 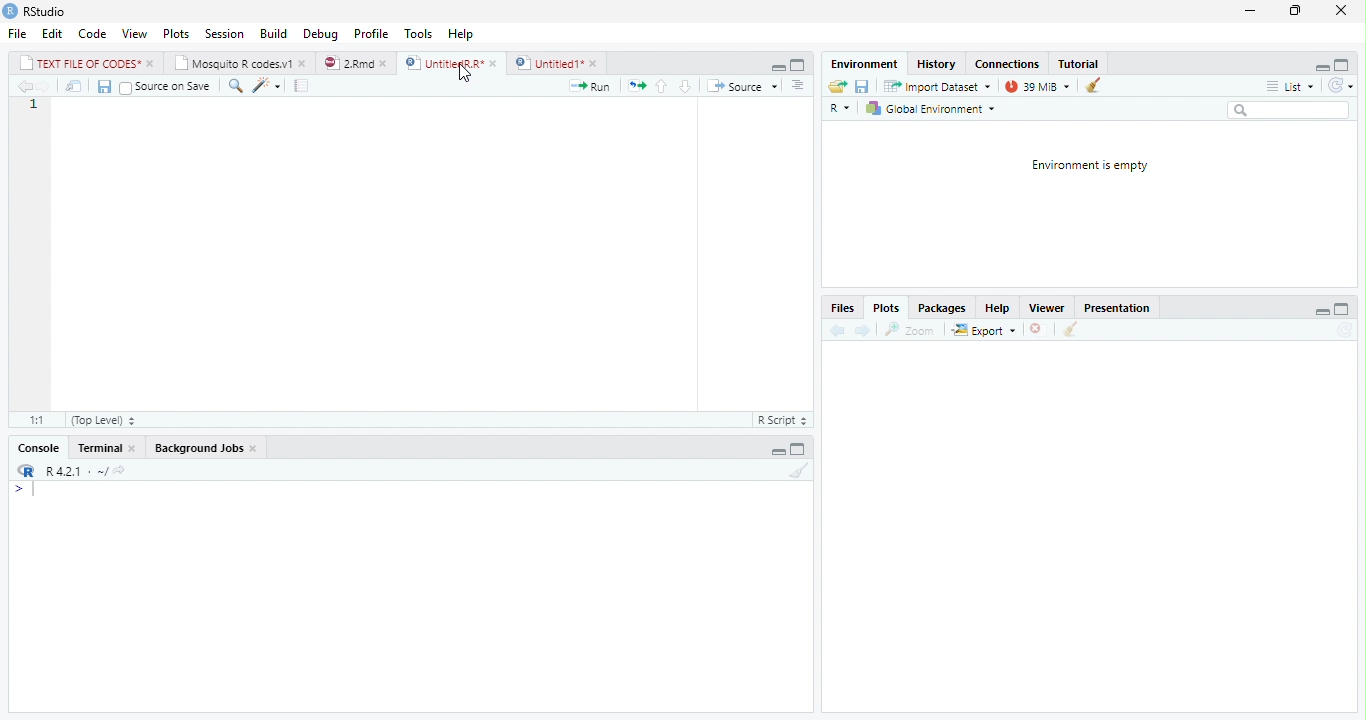 What do you see at coordinates (225, 33) in the screenshot?
I see `Session` at bounding box center [225, 33].